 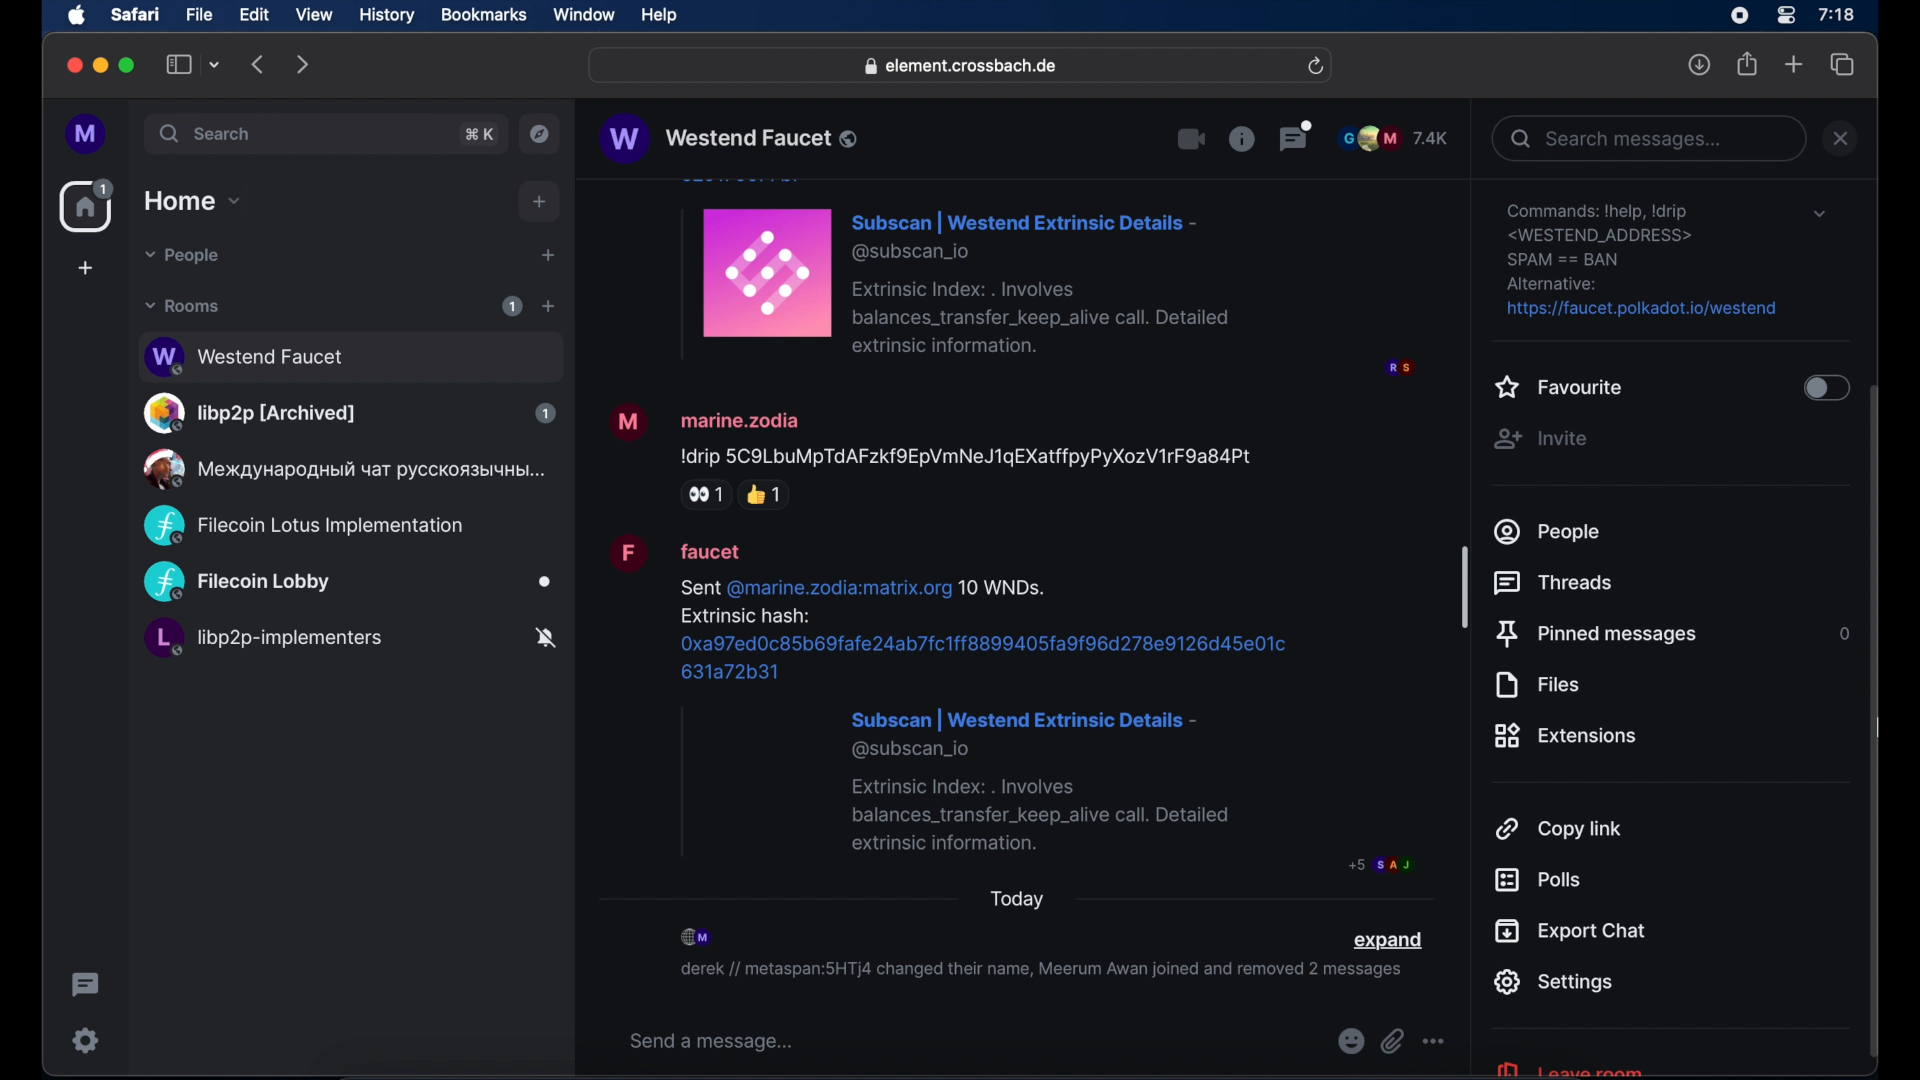 I want to click on room notification, so click(x=1040, y=973).